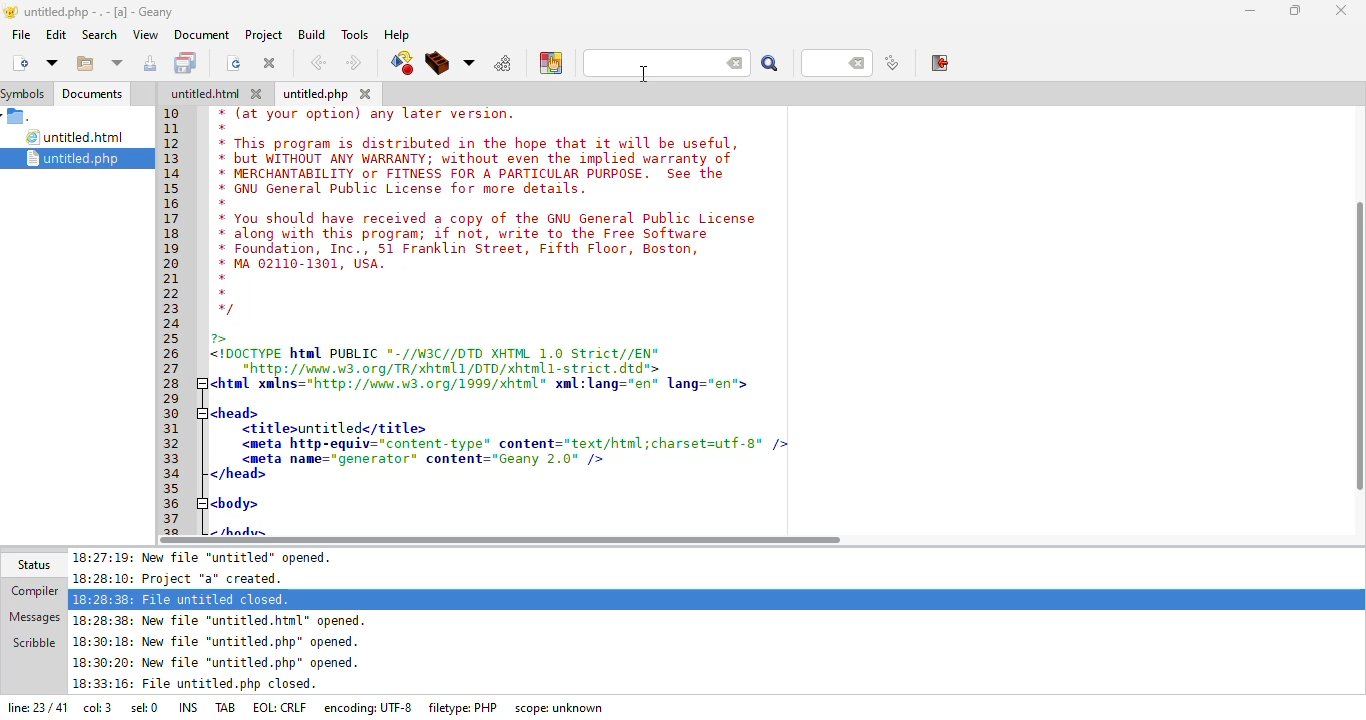 The image size is (1366, 720). I want to click on 18:30:20: new file "untitled.php" opened., so click(217, 665).